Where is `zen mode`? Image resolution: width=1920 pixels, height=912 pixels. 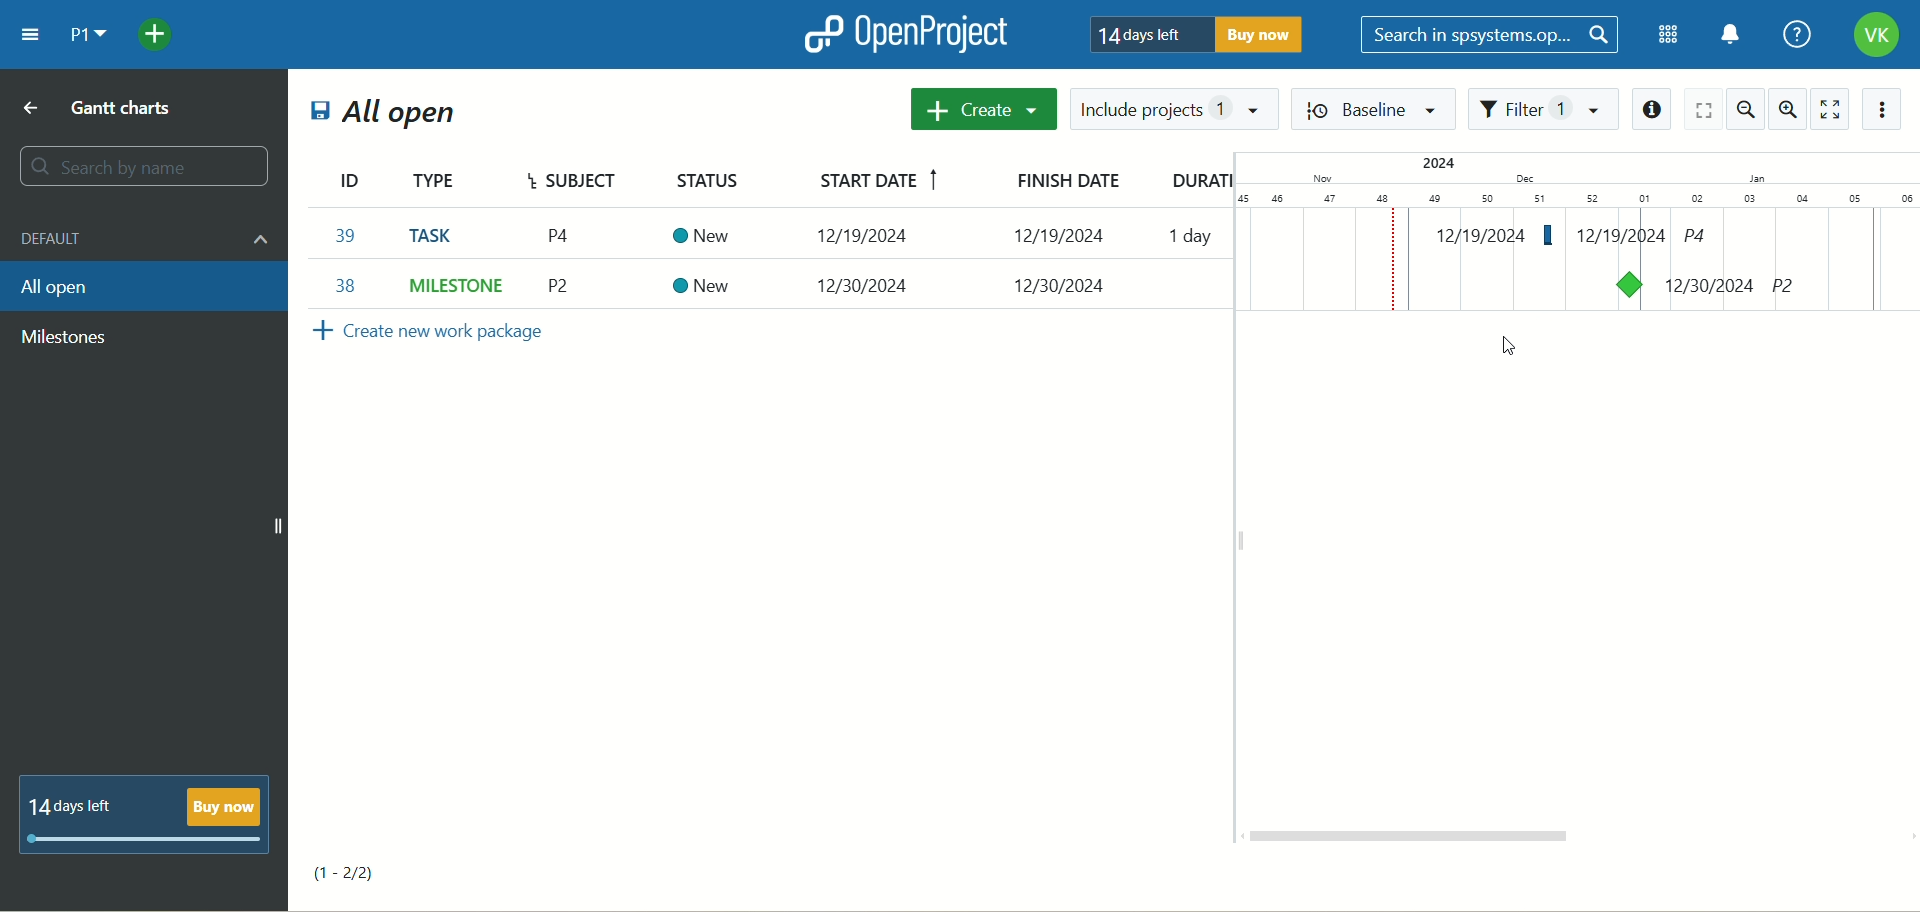
zen mode is located at coordinates (1828, 111).